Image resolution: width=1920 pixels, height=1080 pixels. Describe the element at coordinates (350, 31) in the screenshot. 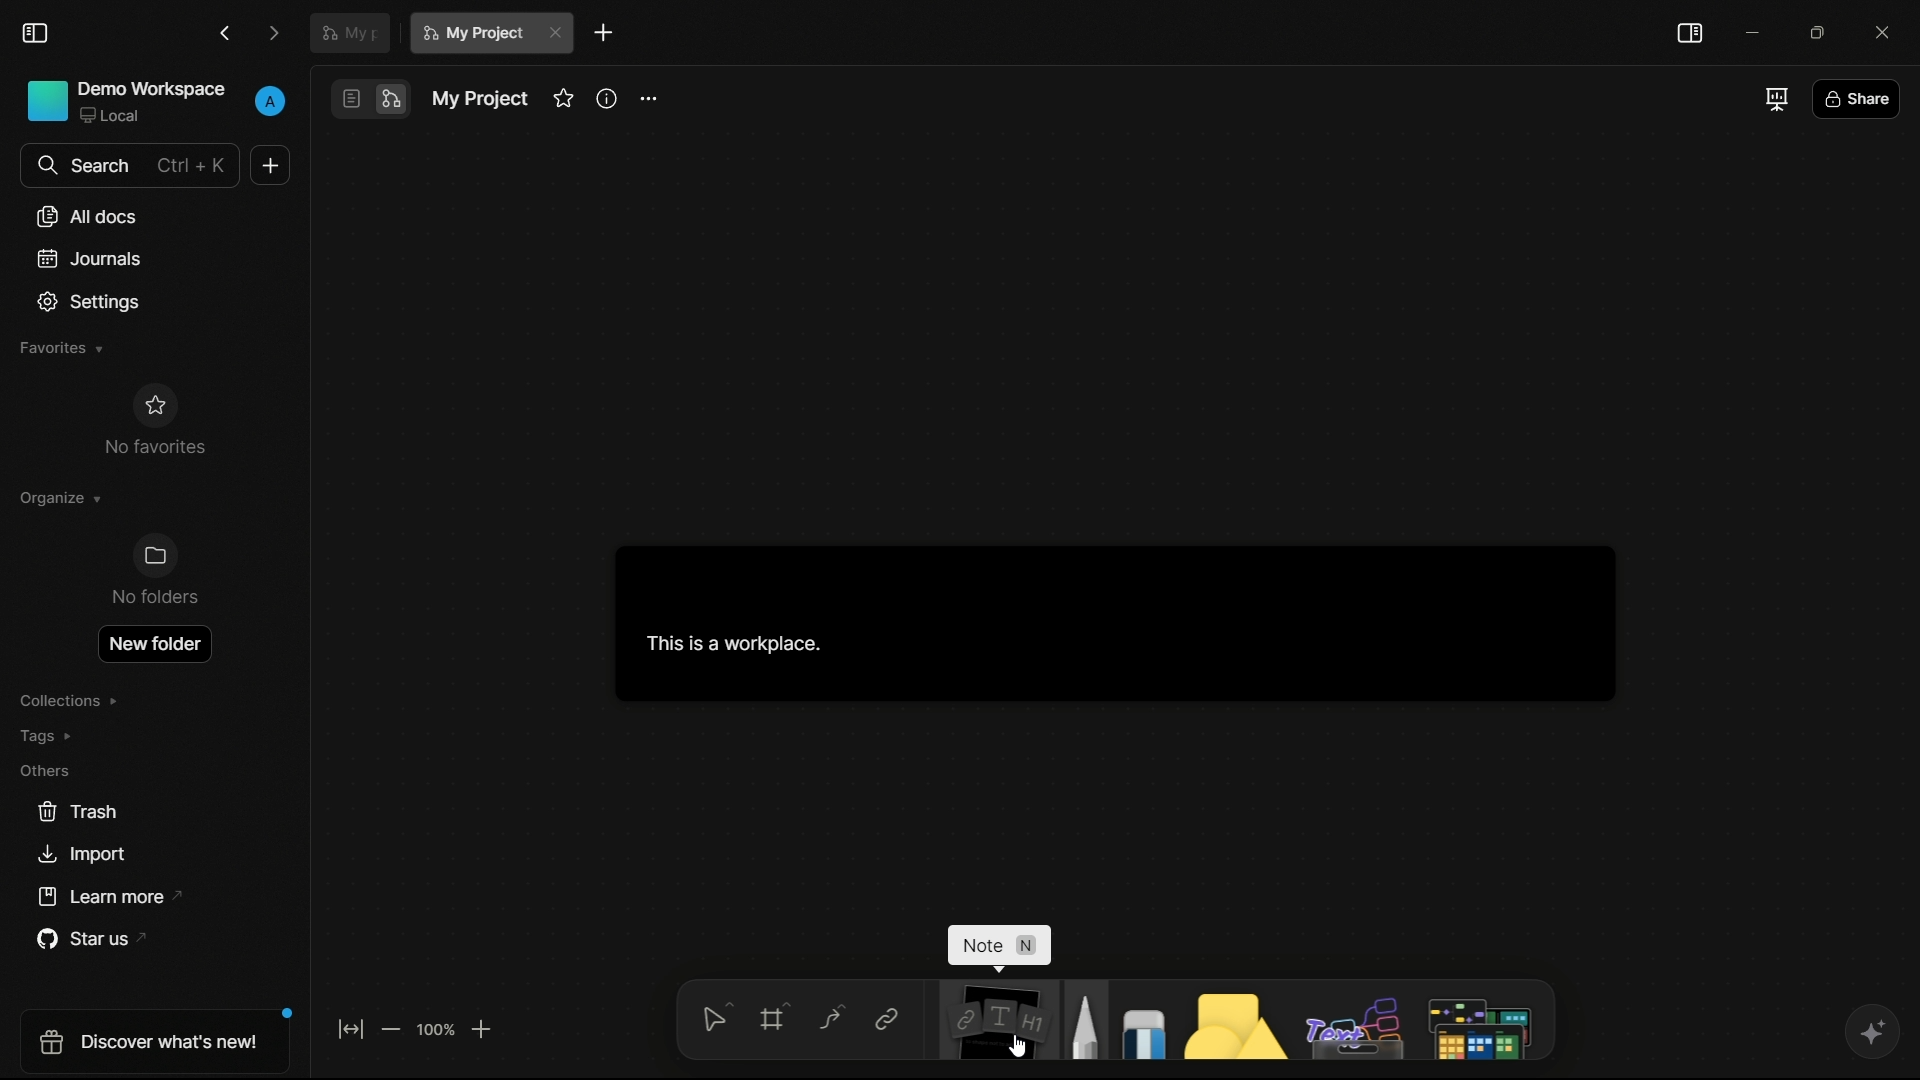

I see `document tab` at that location.